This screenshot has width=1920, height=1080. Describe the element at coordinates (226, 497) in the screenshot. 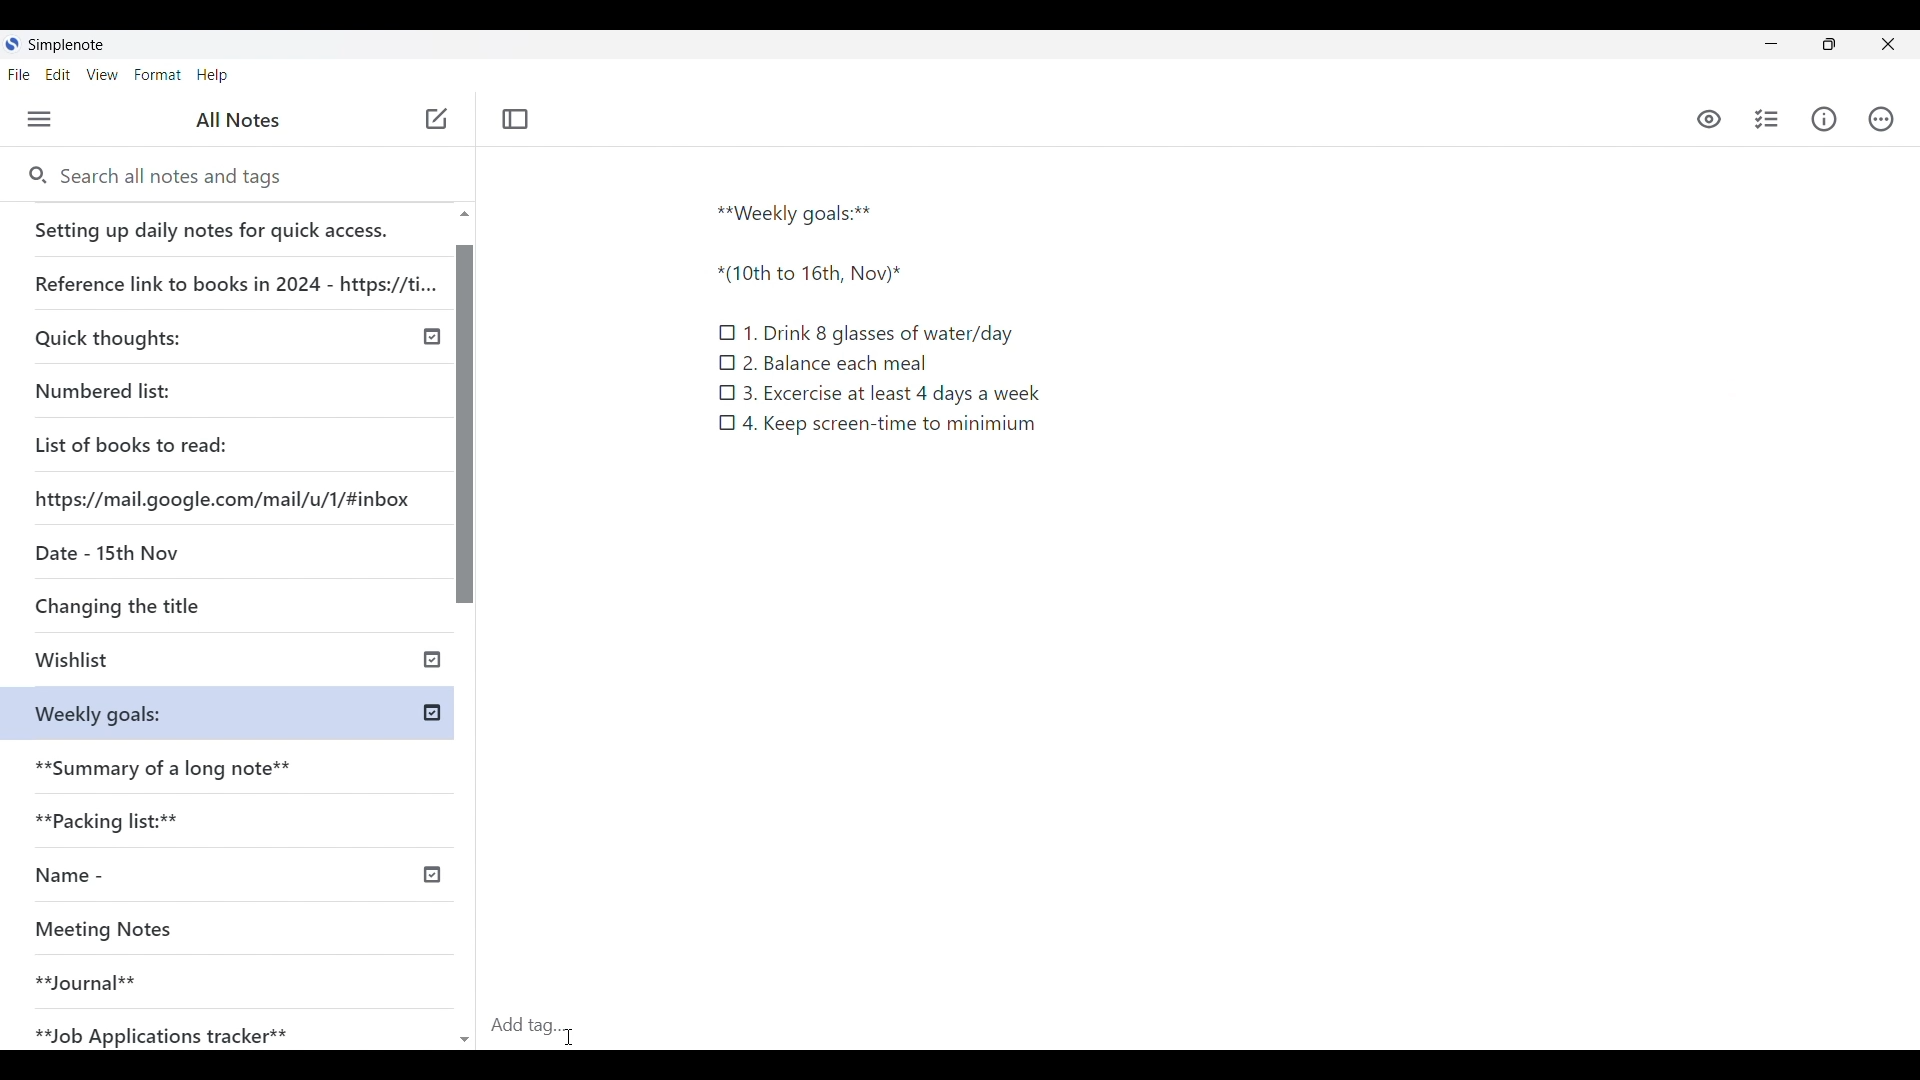

I see `Website` at that location.